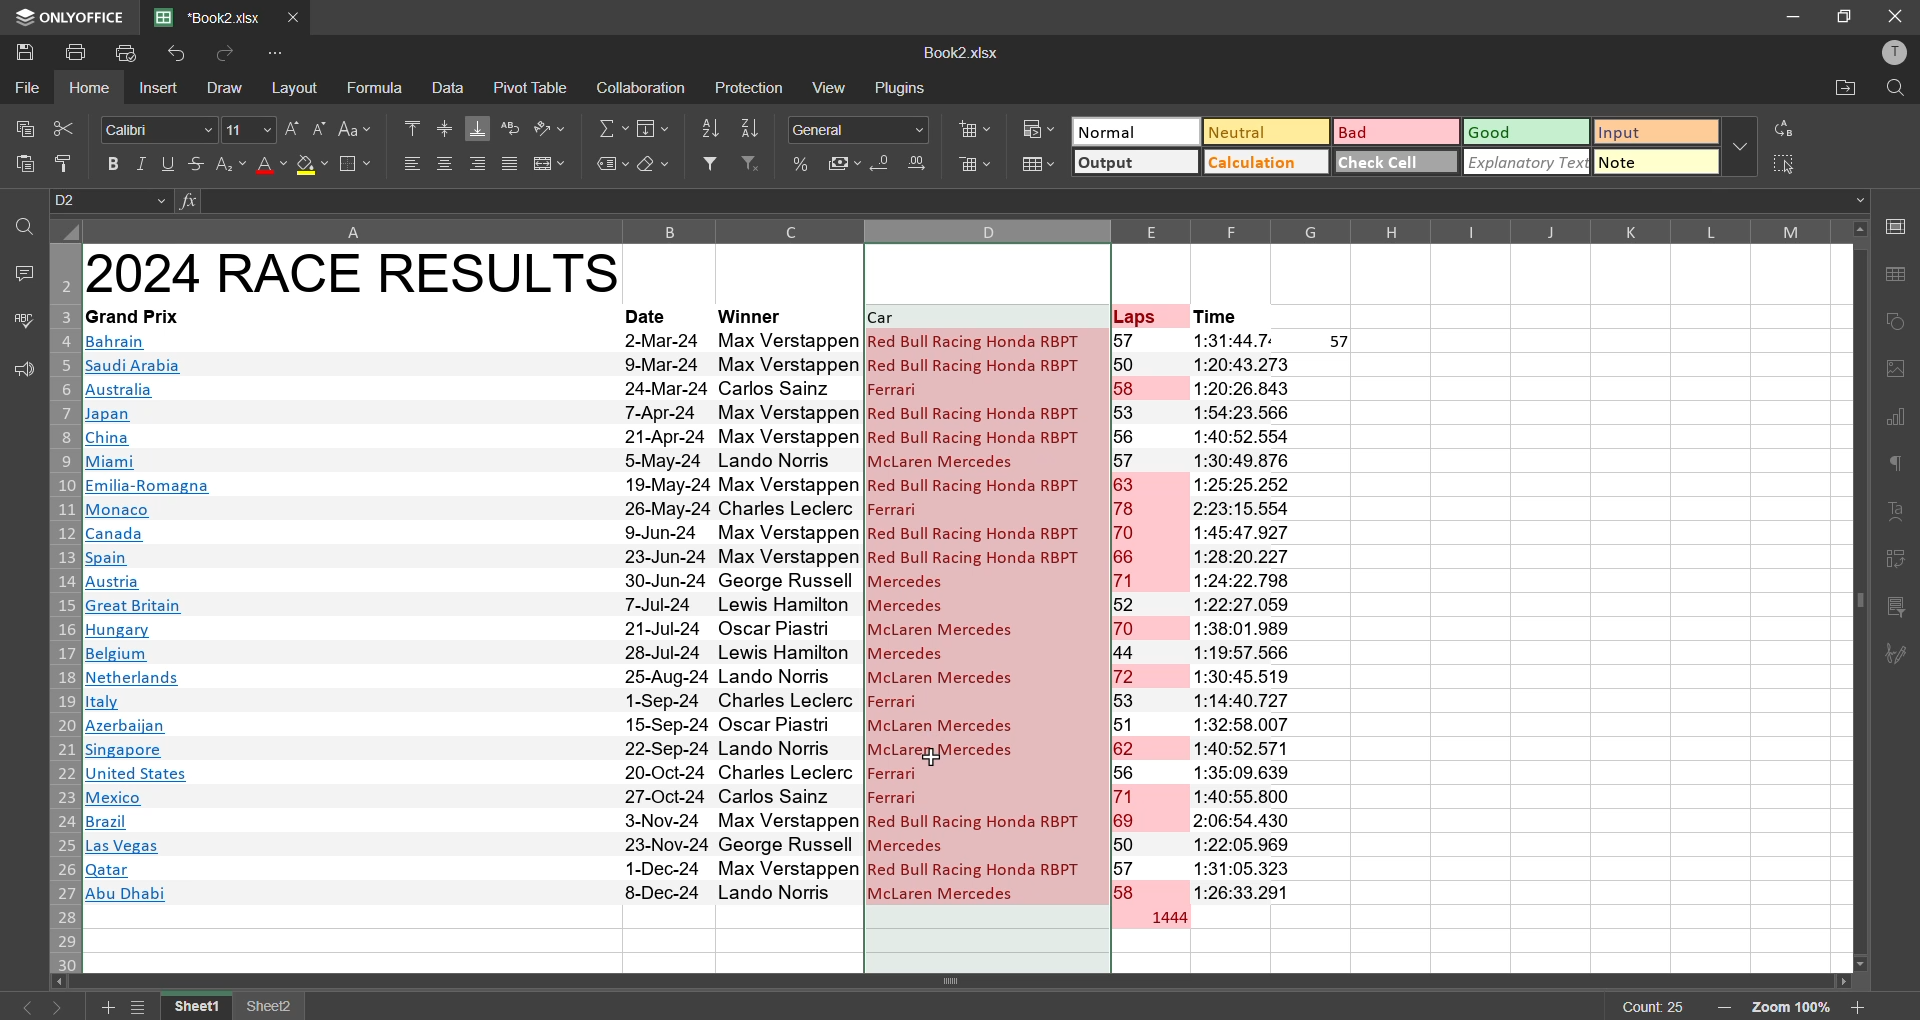  Describe the element at coordinates (360, 128) in the screenshot. I see `change case` at that location.